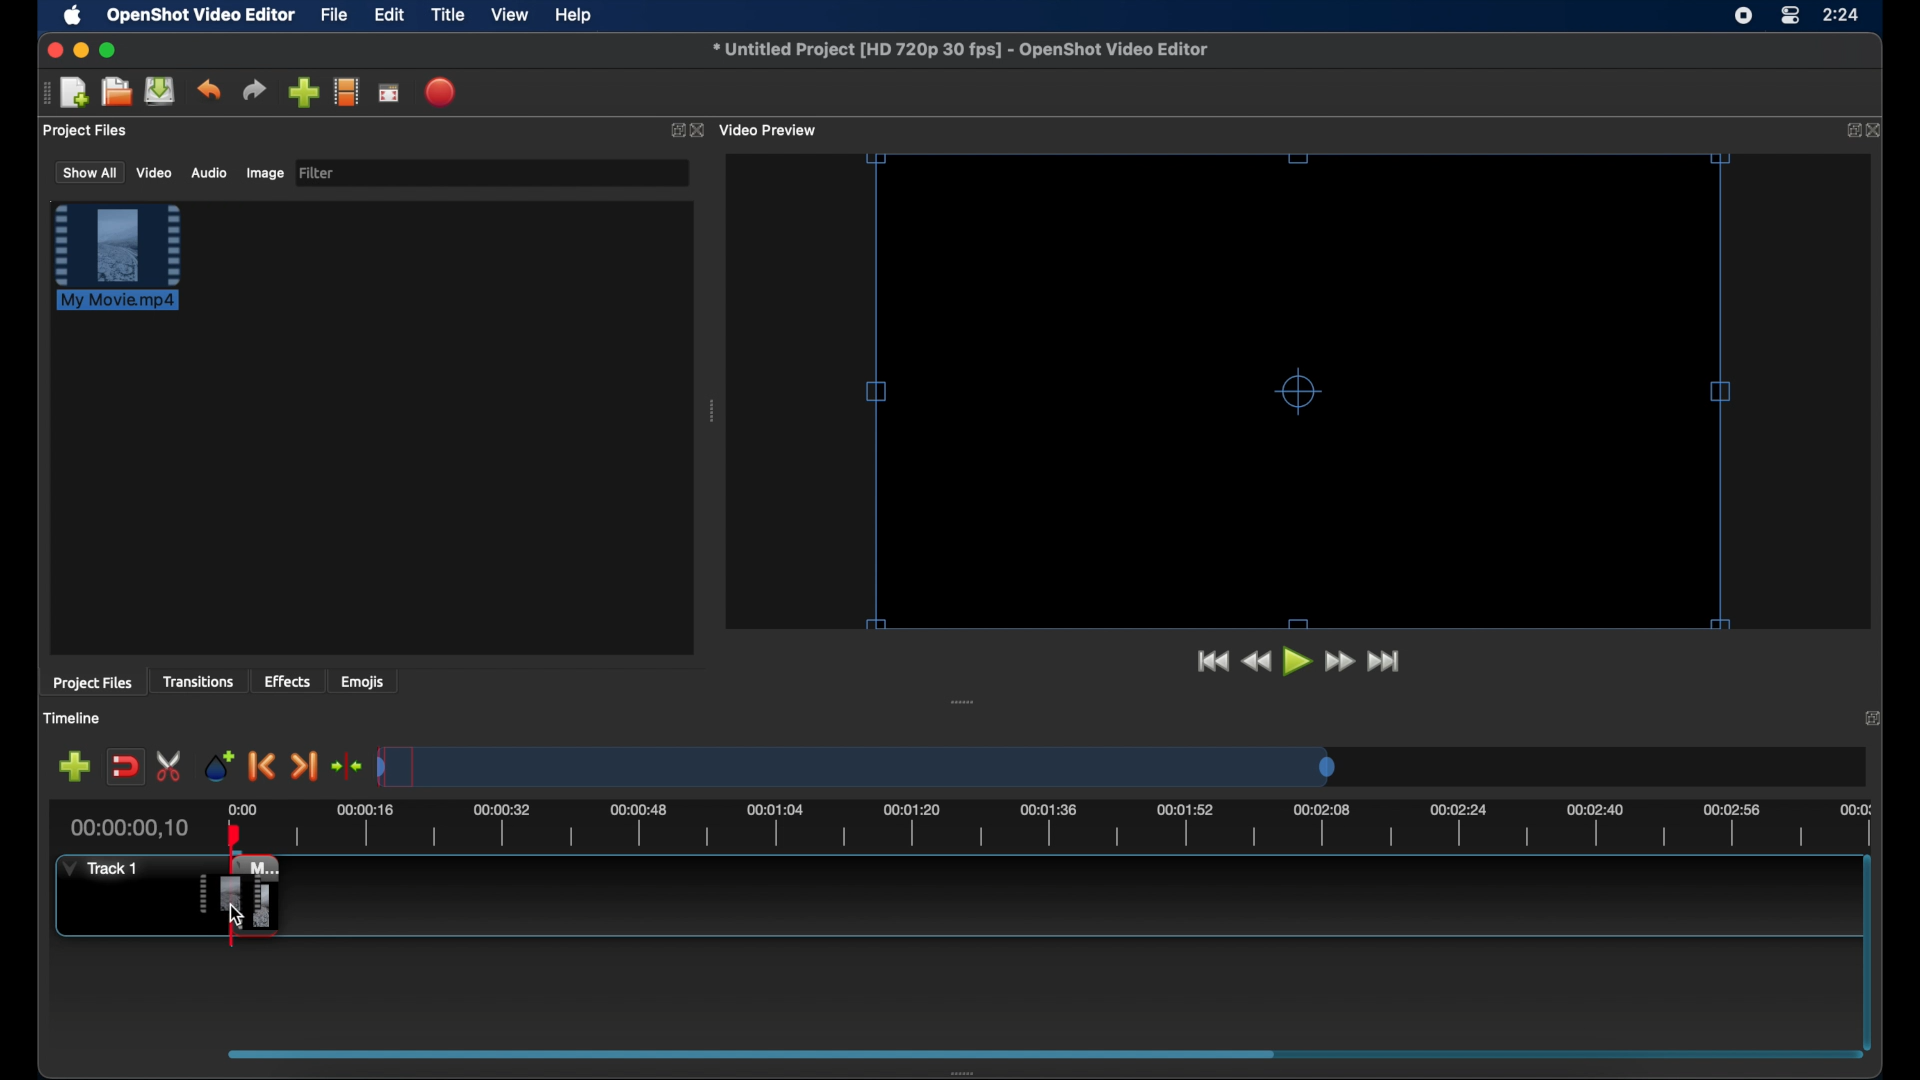  Describe the element at coordinates (236, 912) in the screenshot. I see `cursor` at that location.